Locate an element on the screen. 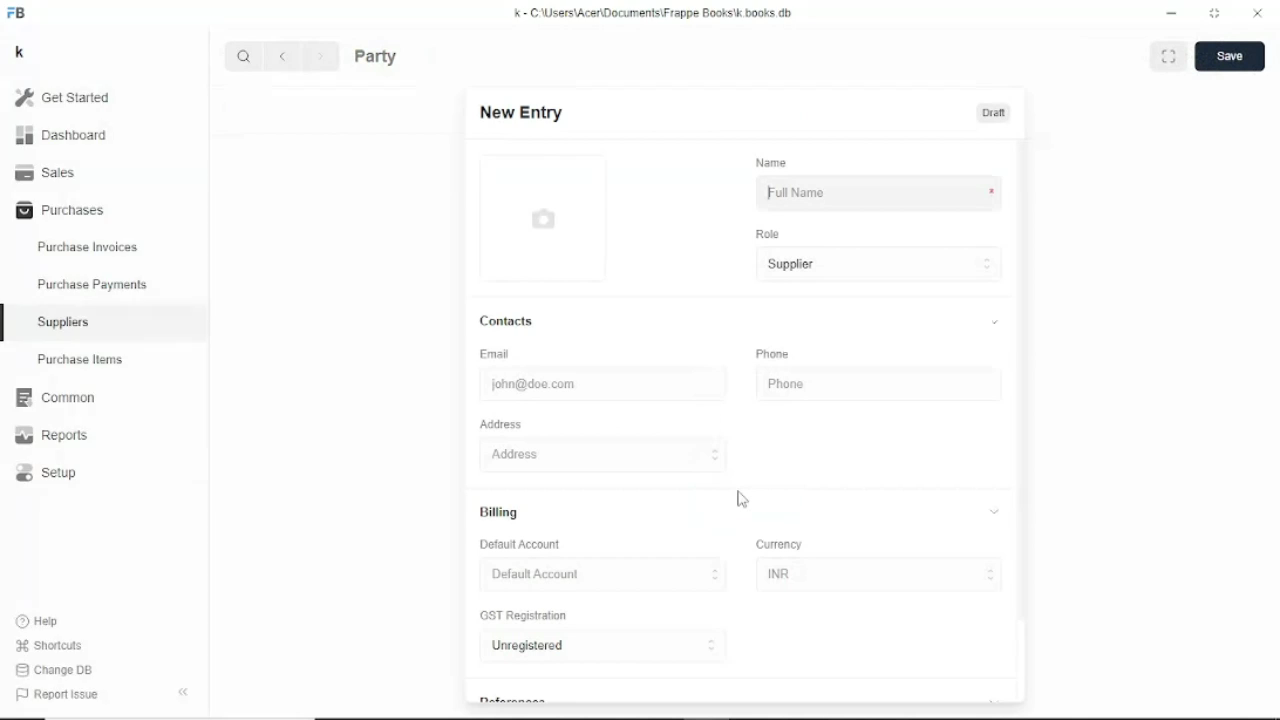 This screenshot has width=1280, height=720. Get started is located at coordinates (63, 97).